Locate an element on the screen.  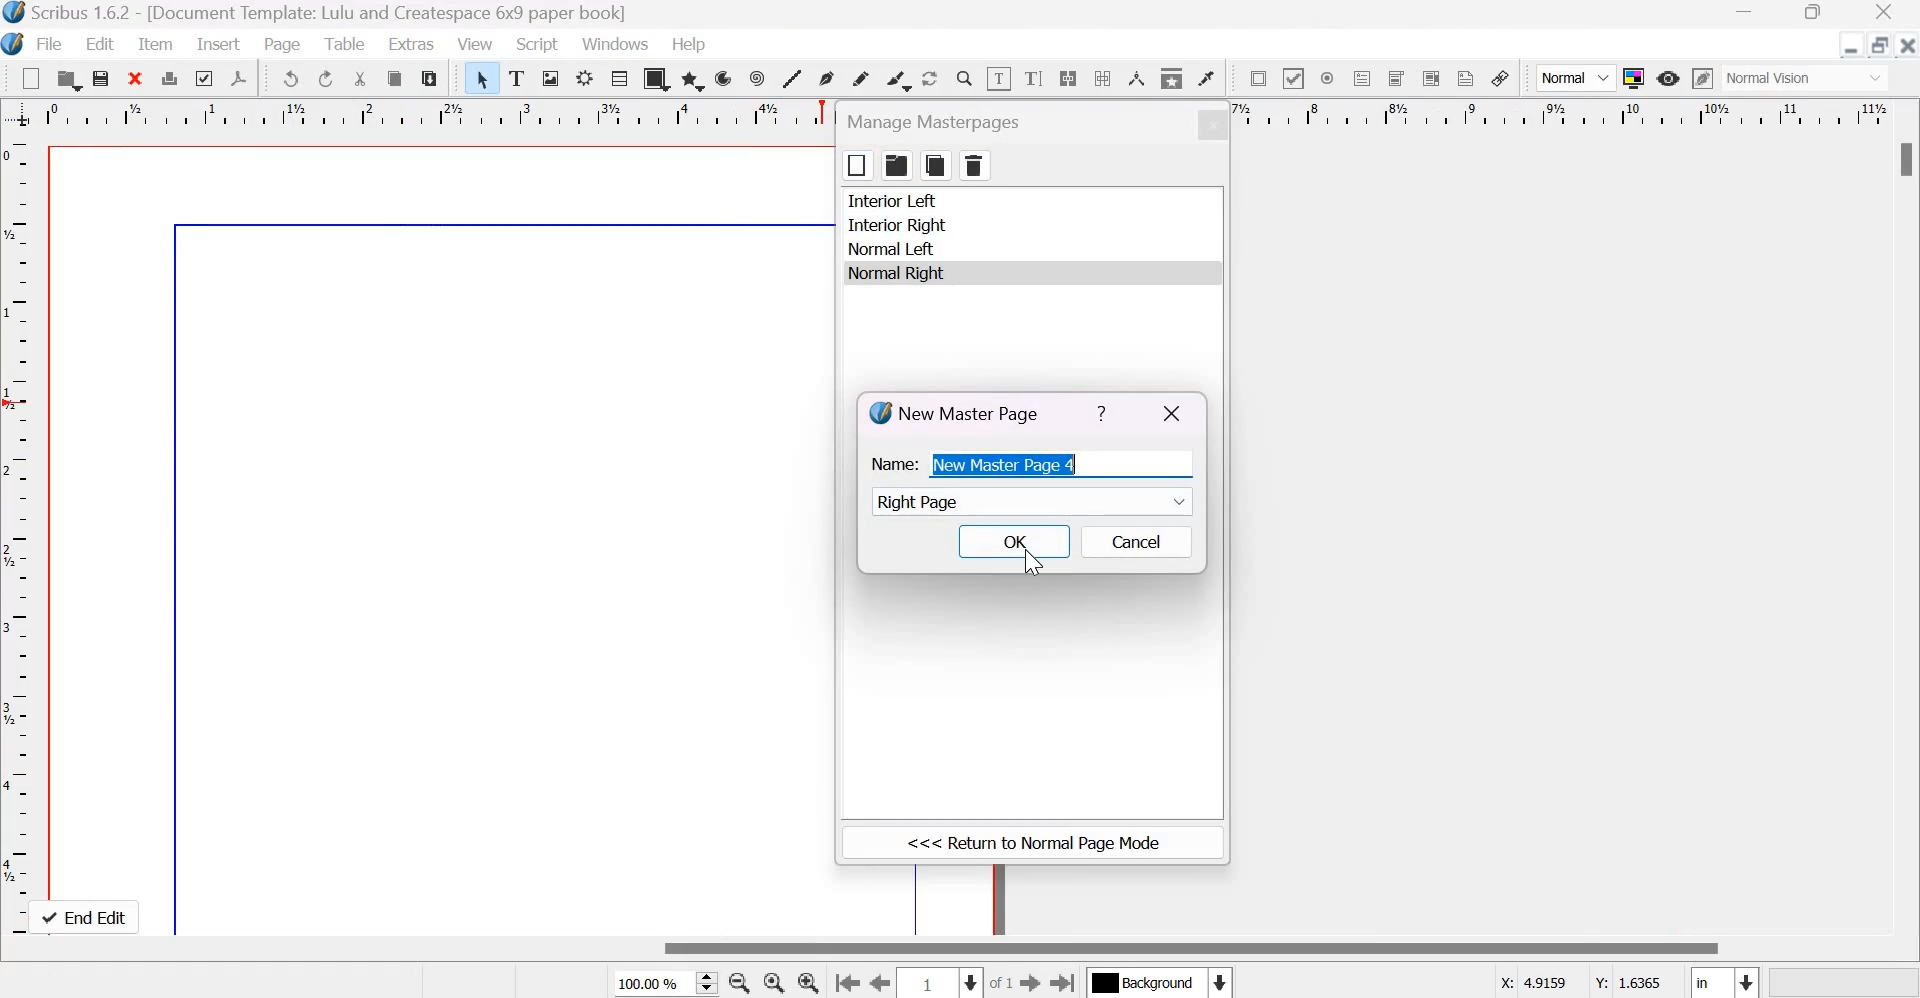
Close is located at coordinates (1884, 11).